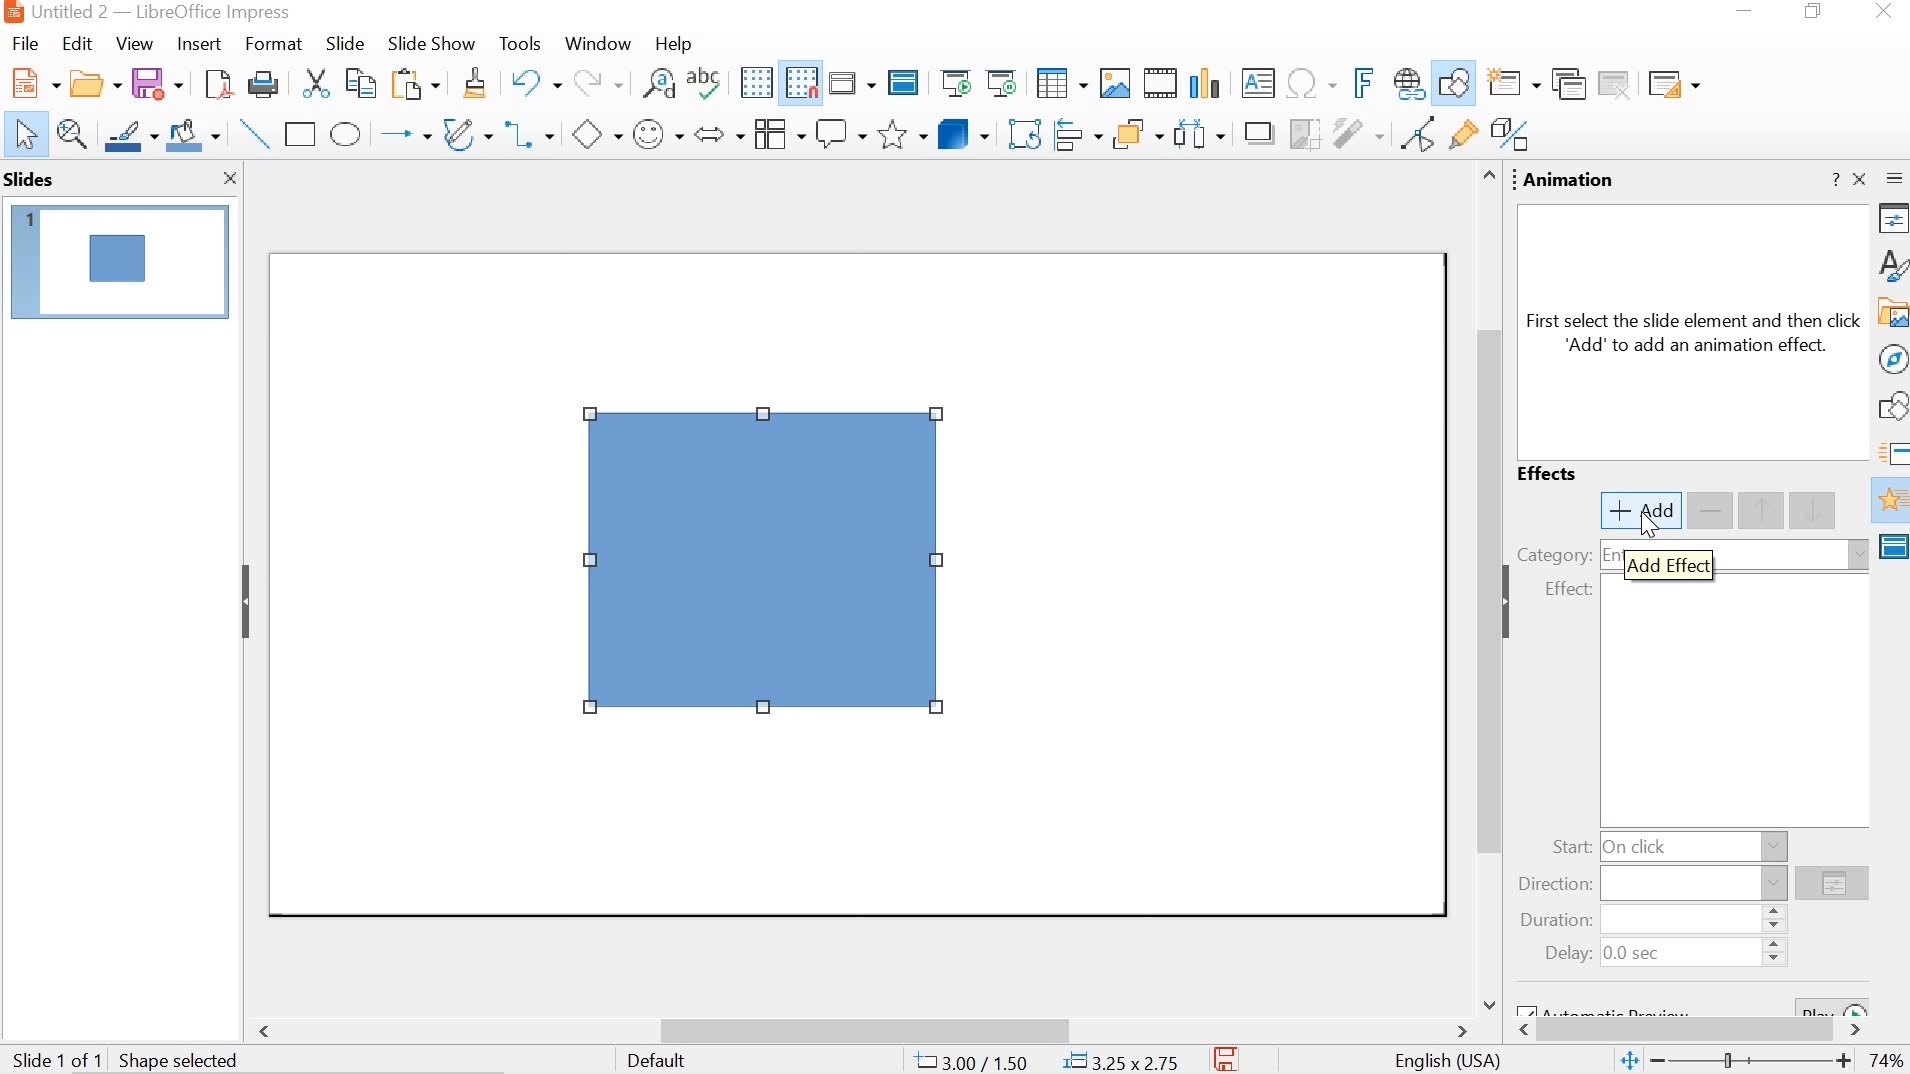 This screenshot has width=1910, height=1074. Describe the element at coordinates (1442, 1059) in the screenshot. I see `English(USA)` at that location.